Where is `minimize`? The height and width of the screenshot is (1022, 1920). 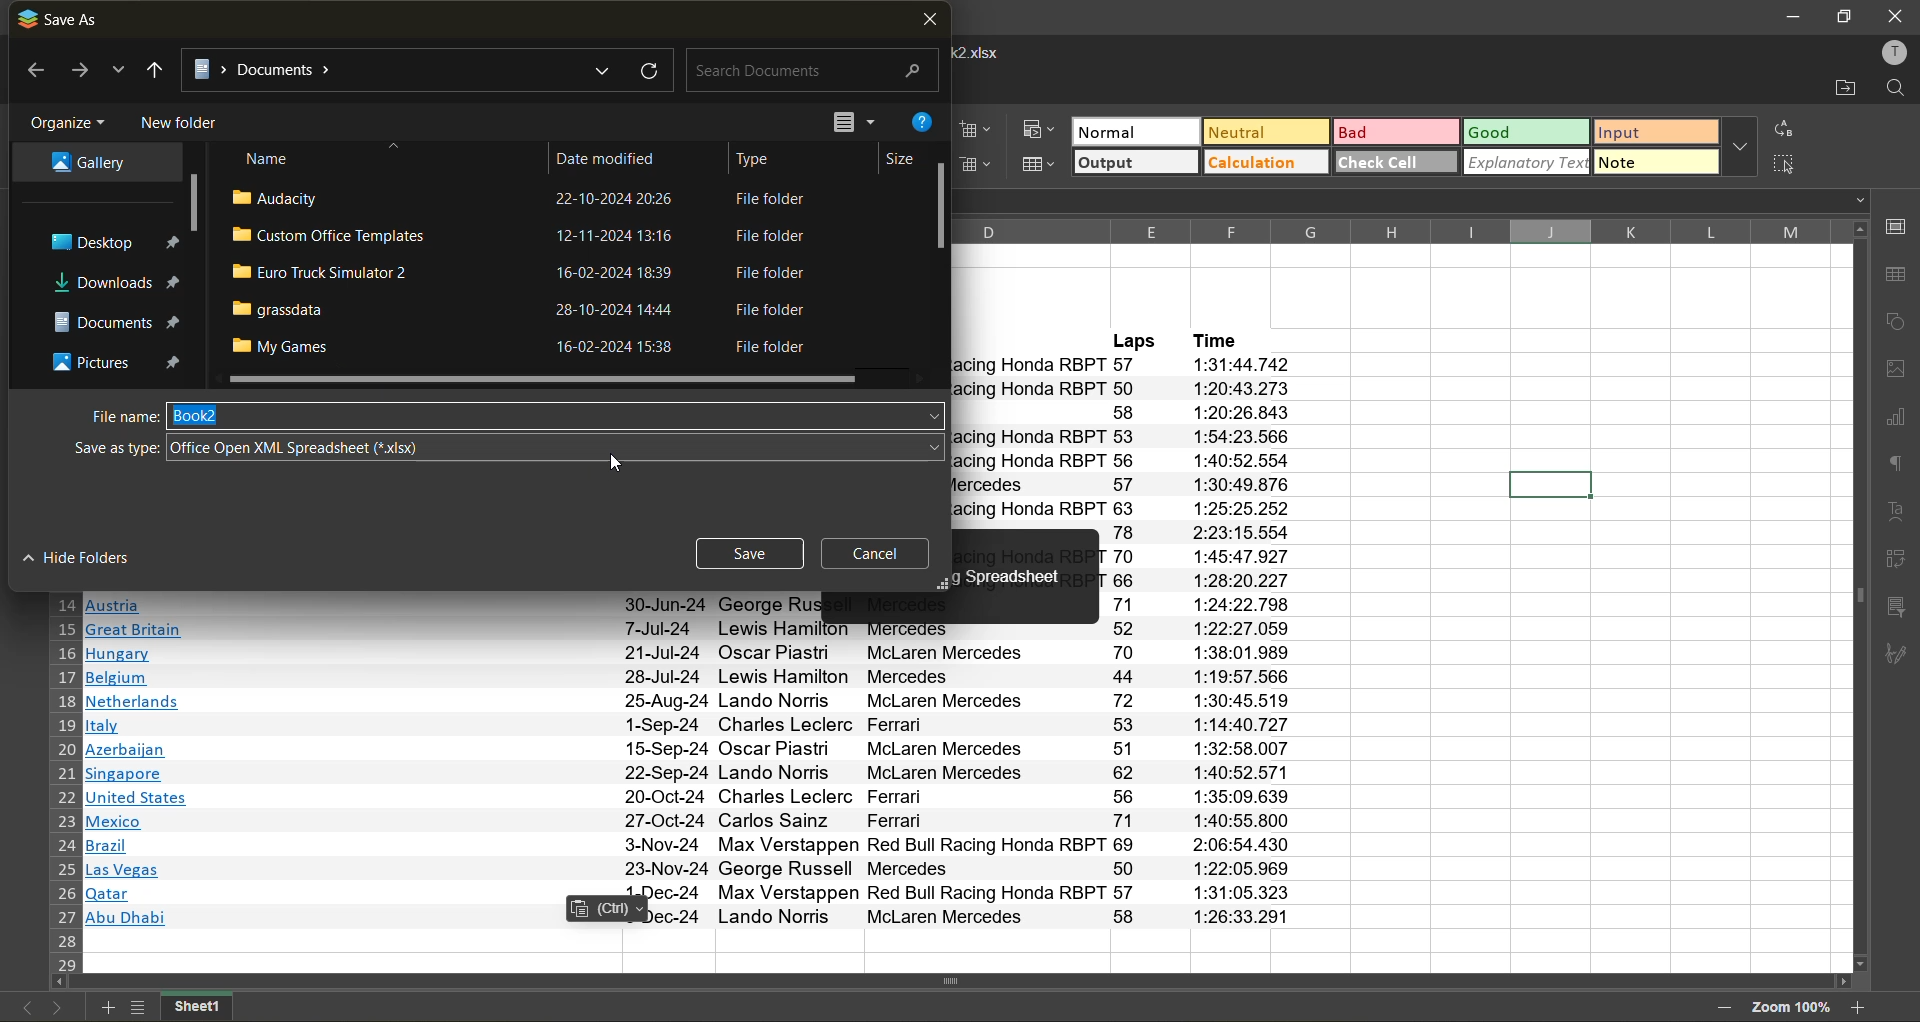
minimize is located at coordinates (1792, 18).